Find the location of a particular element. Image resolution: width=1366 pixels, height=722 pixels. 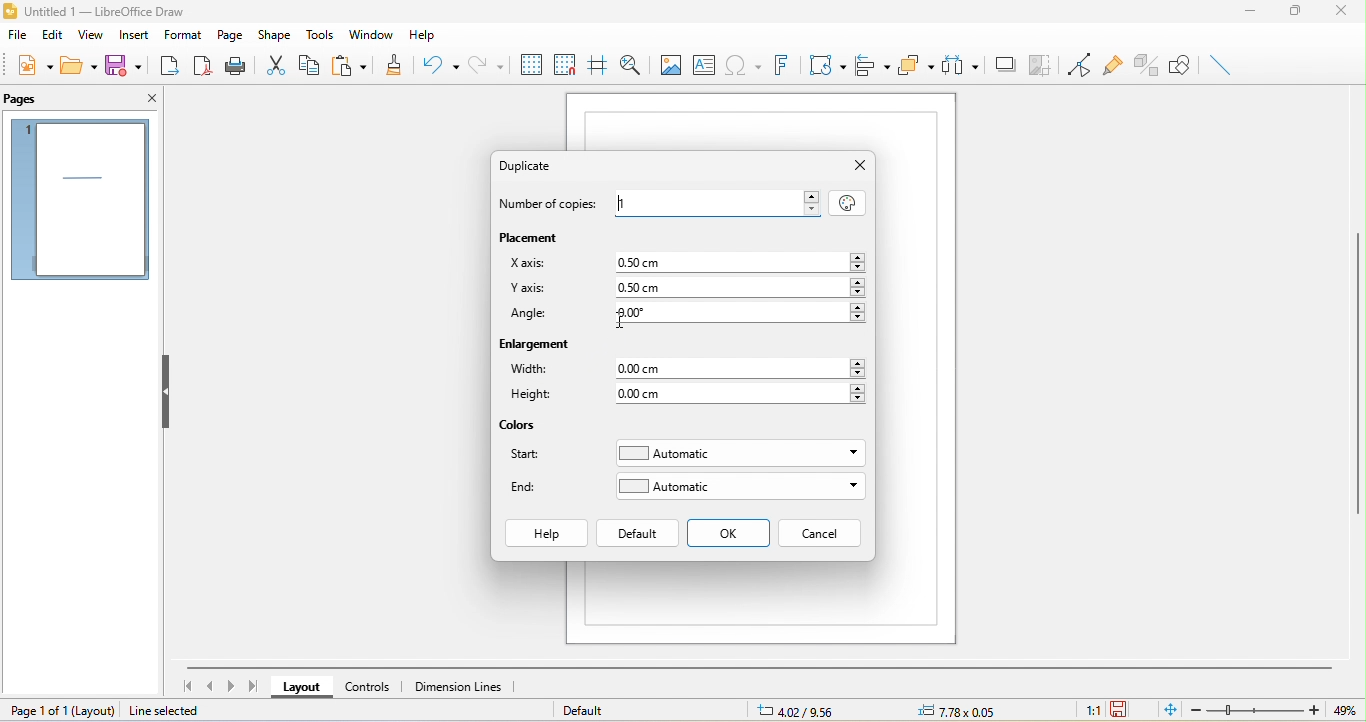

show draw function is located at coordinates (1181, 66).